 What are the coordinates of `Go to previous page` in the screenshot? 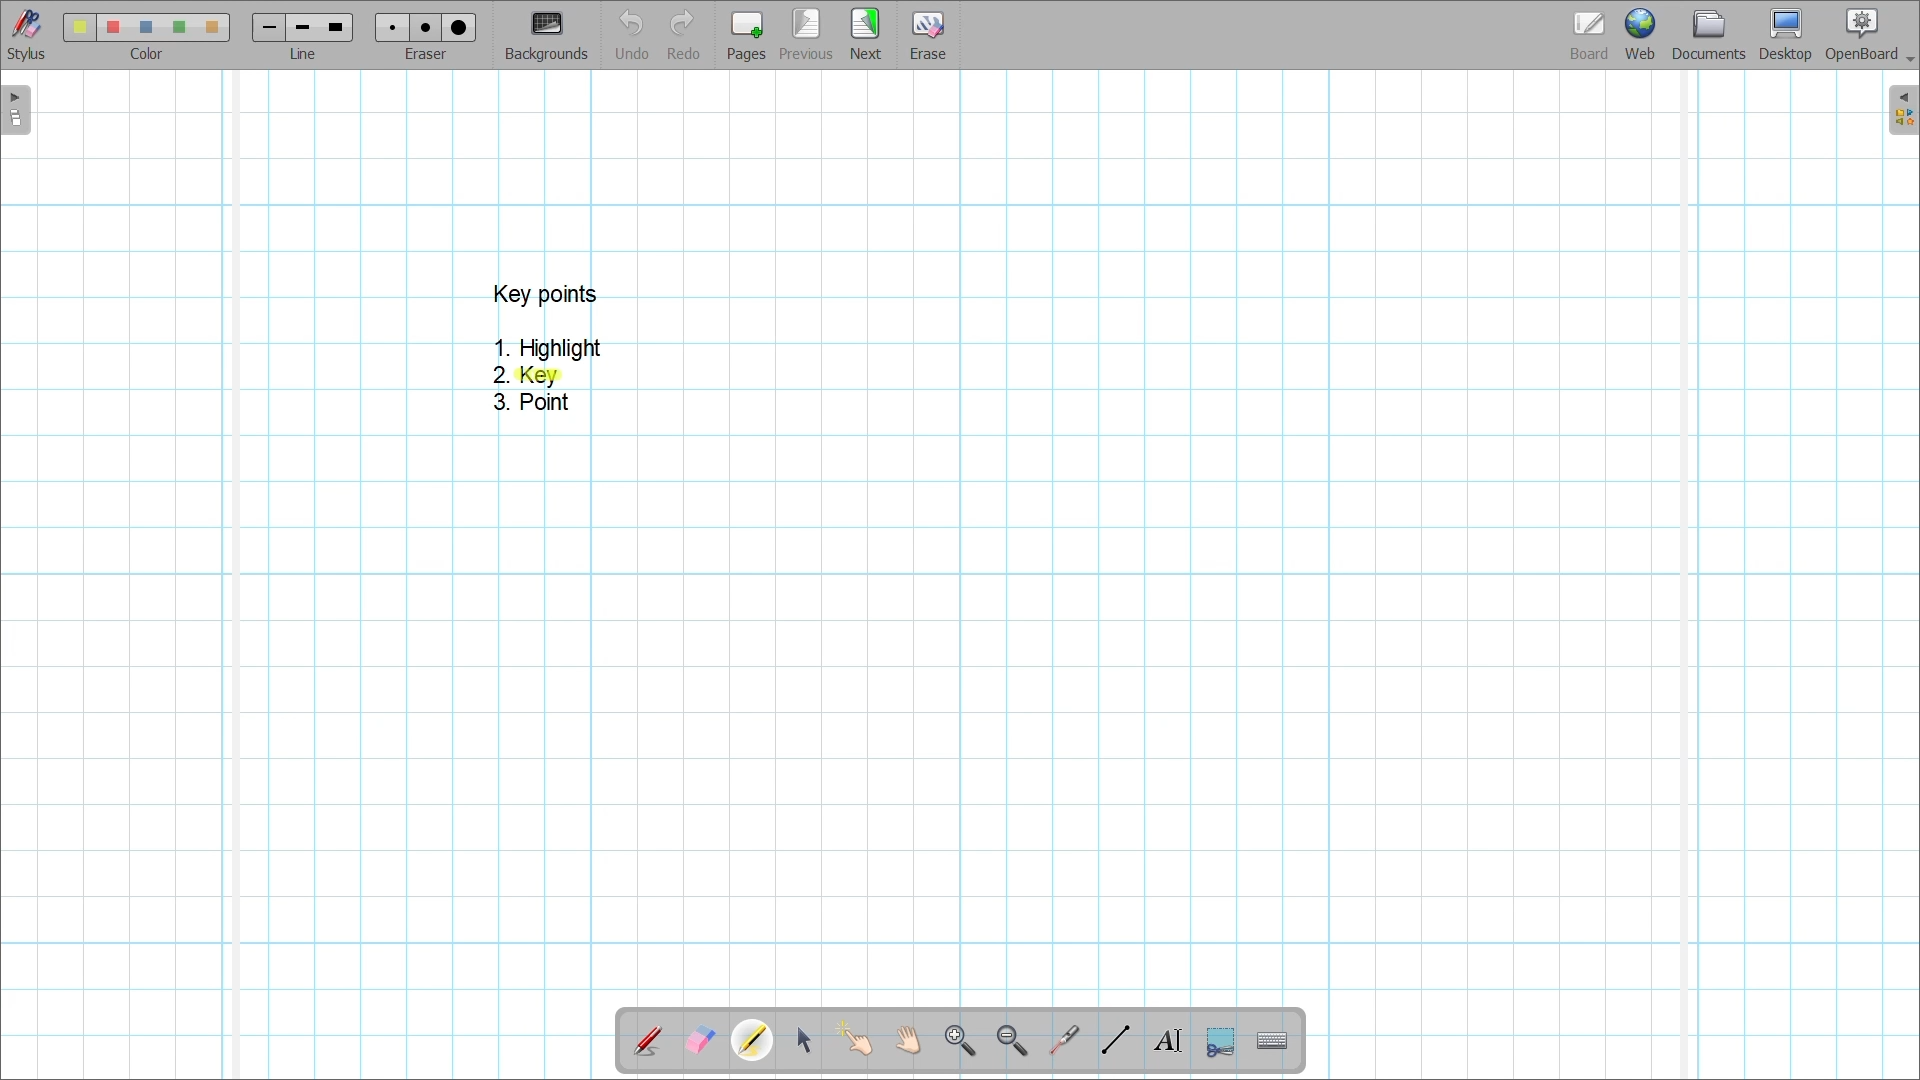 It's located at (809, 34).